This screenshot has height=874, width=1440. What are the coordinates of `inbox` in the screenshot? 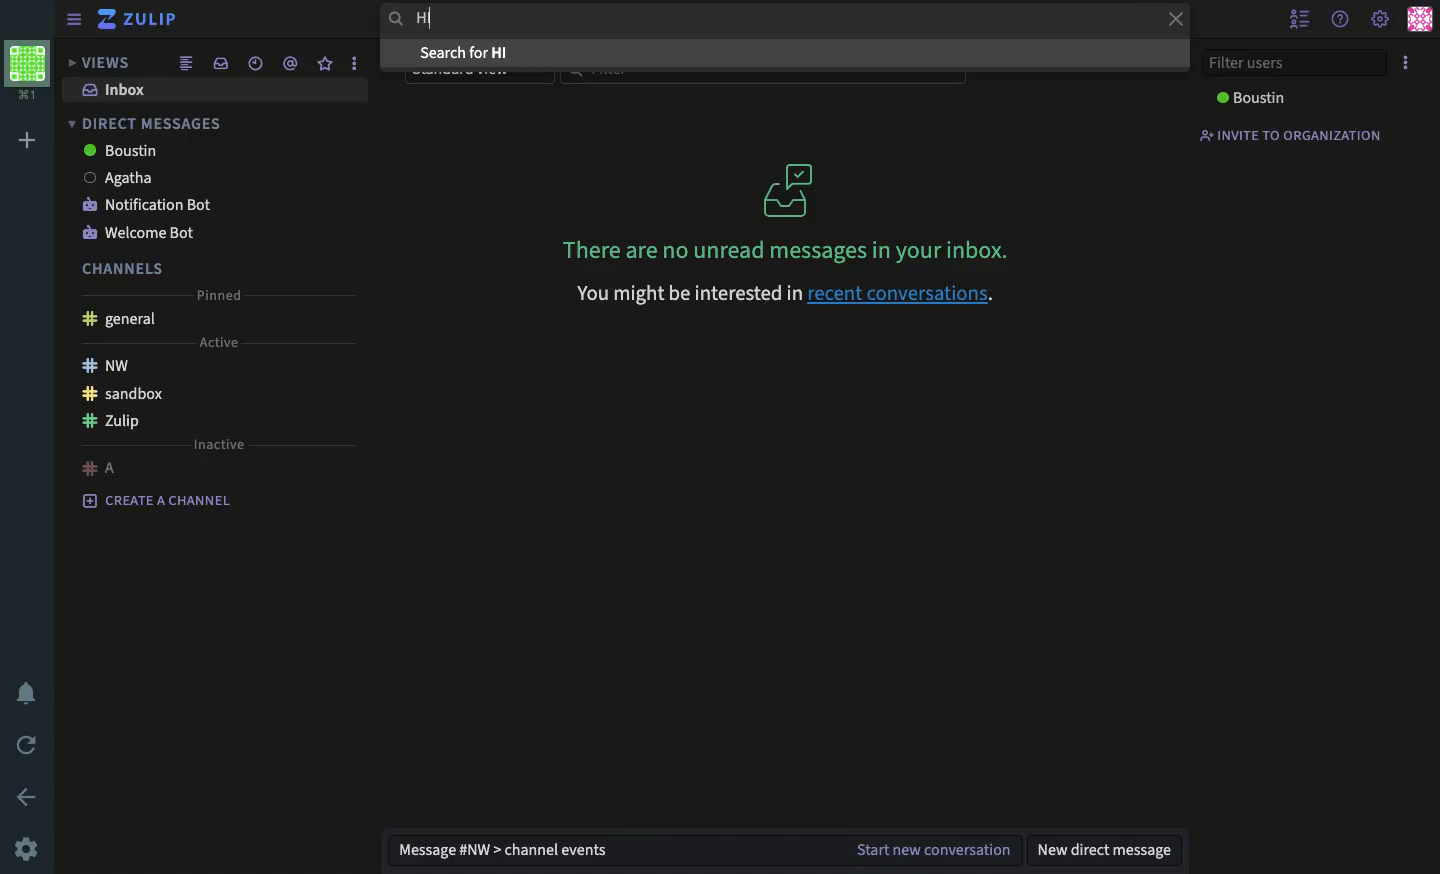 It's located at (220, 62).